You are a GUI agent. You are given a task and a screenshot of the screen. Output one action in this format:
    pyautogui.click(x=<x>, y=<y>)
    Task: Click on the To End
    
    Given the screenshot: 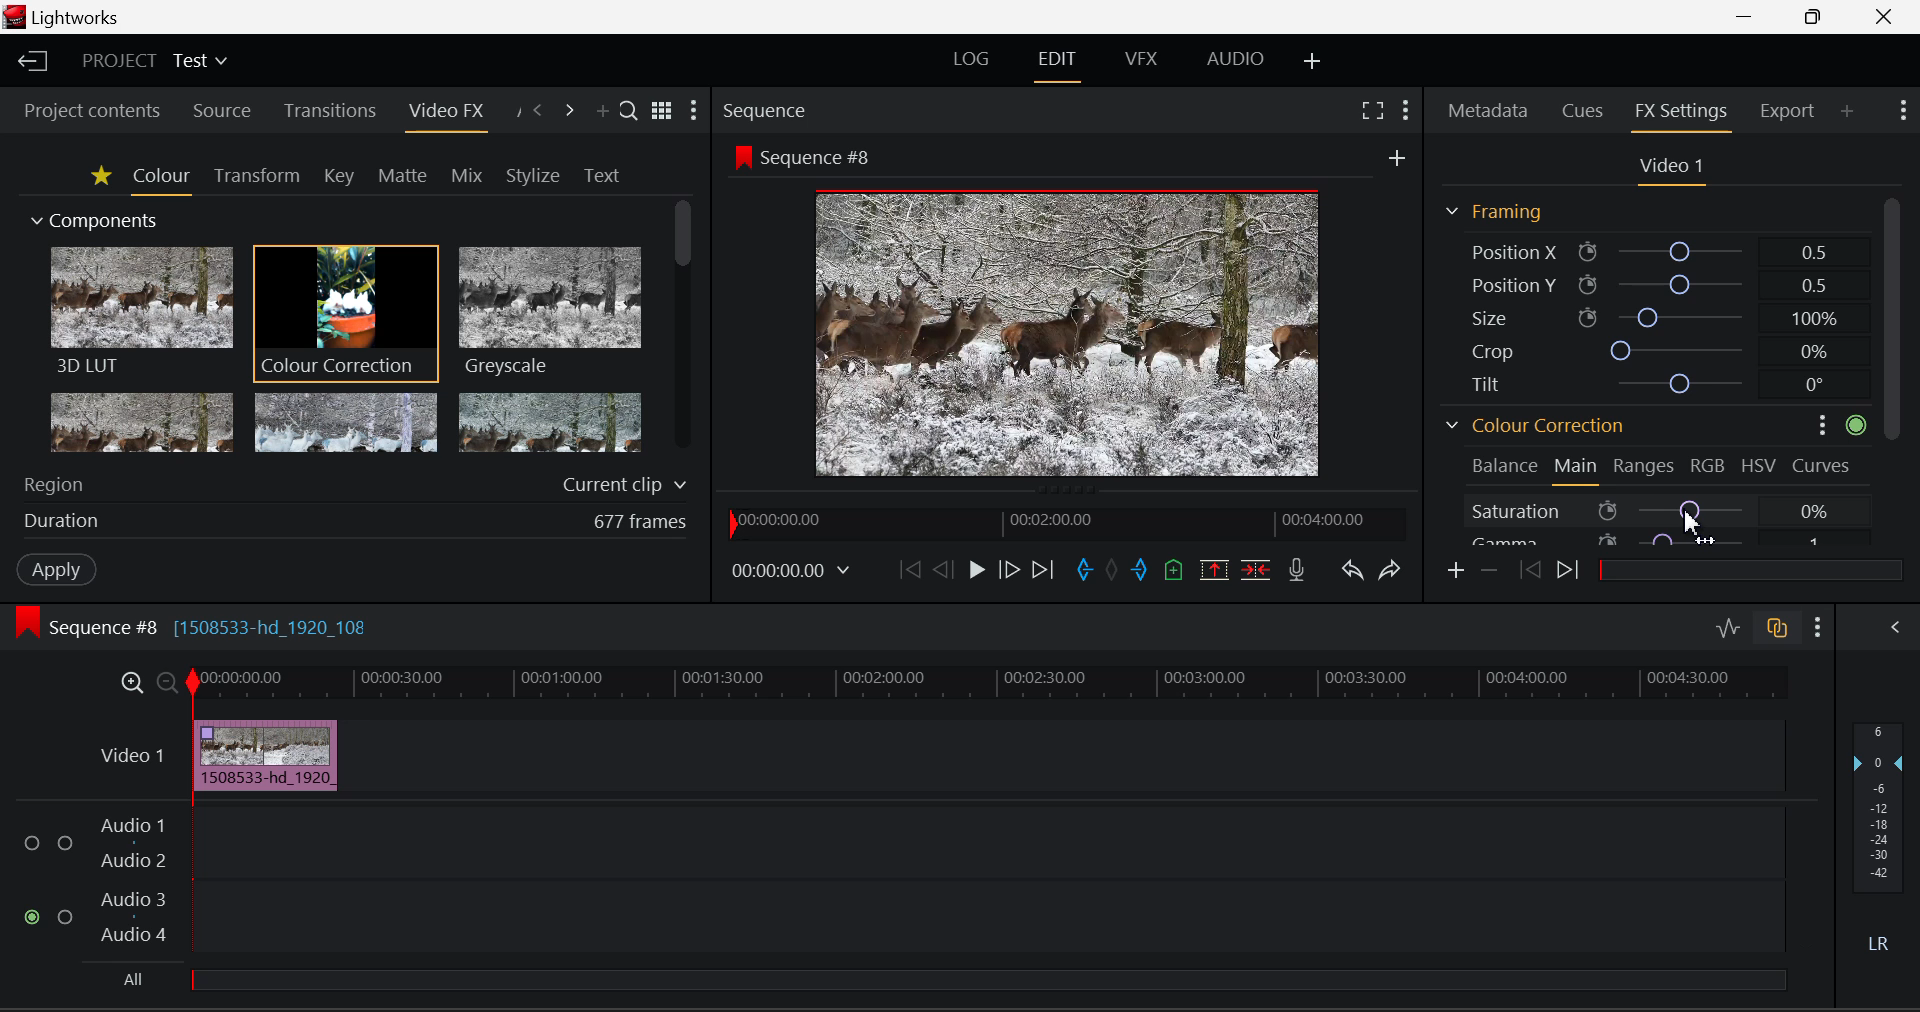 What is the action you would take?
    pyautogui.click(x=1042, y=572)
    